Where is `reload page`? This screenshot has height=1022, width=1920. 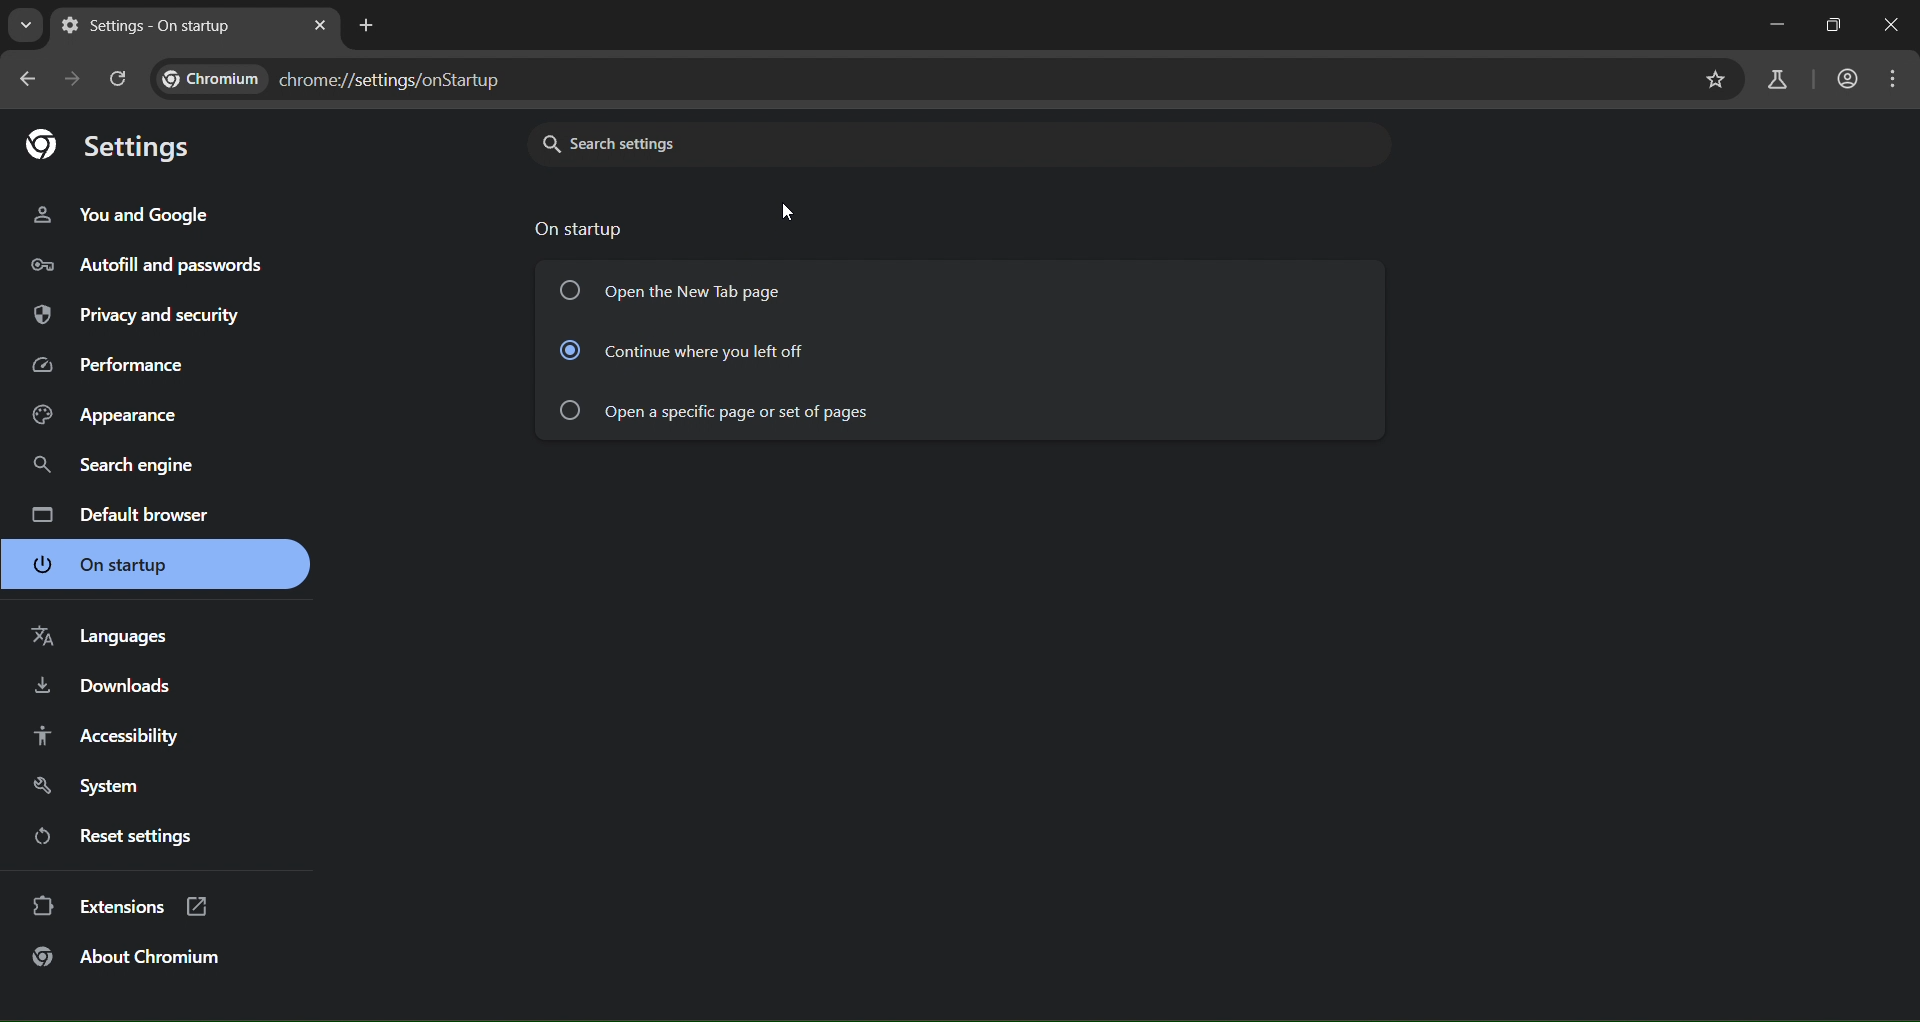
reload page is located at coordinates (120, 78).